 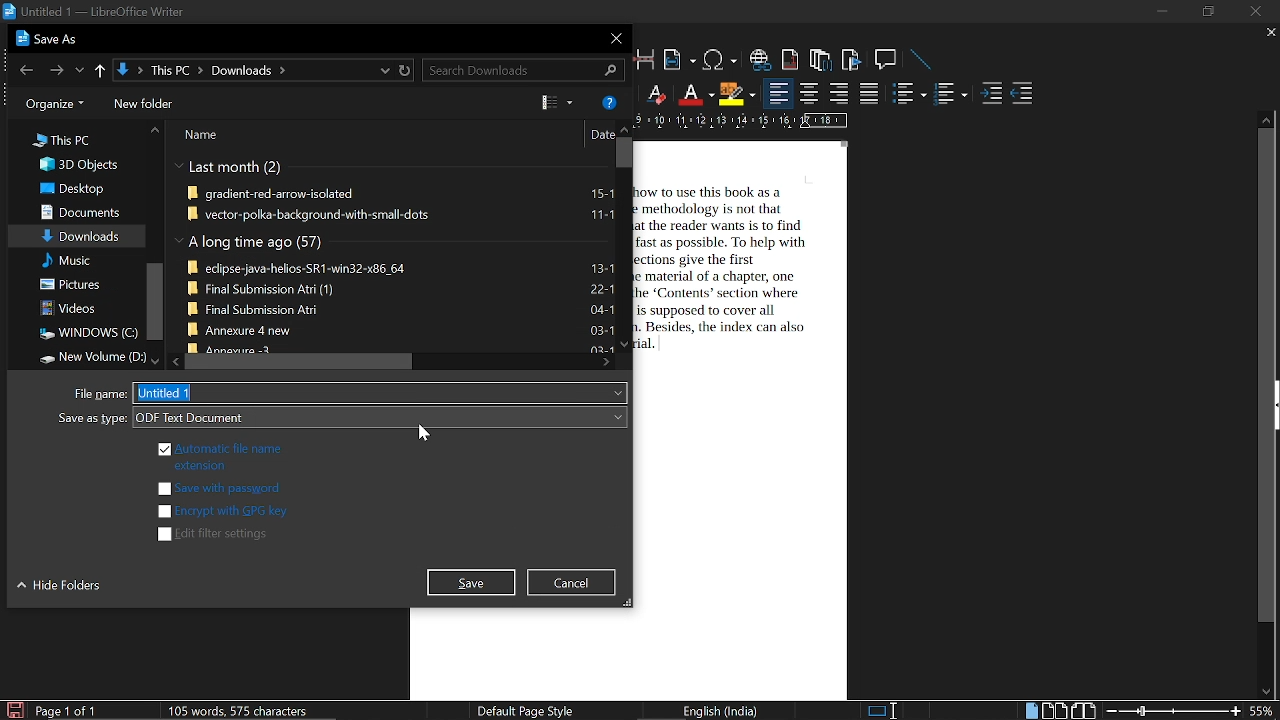 I want to click on move left, so click(x=174, y=362).